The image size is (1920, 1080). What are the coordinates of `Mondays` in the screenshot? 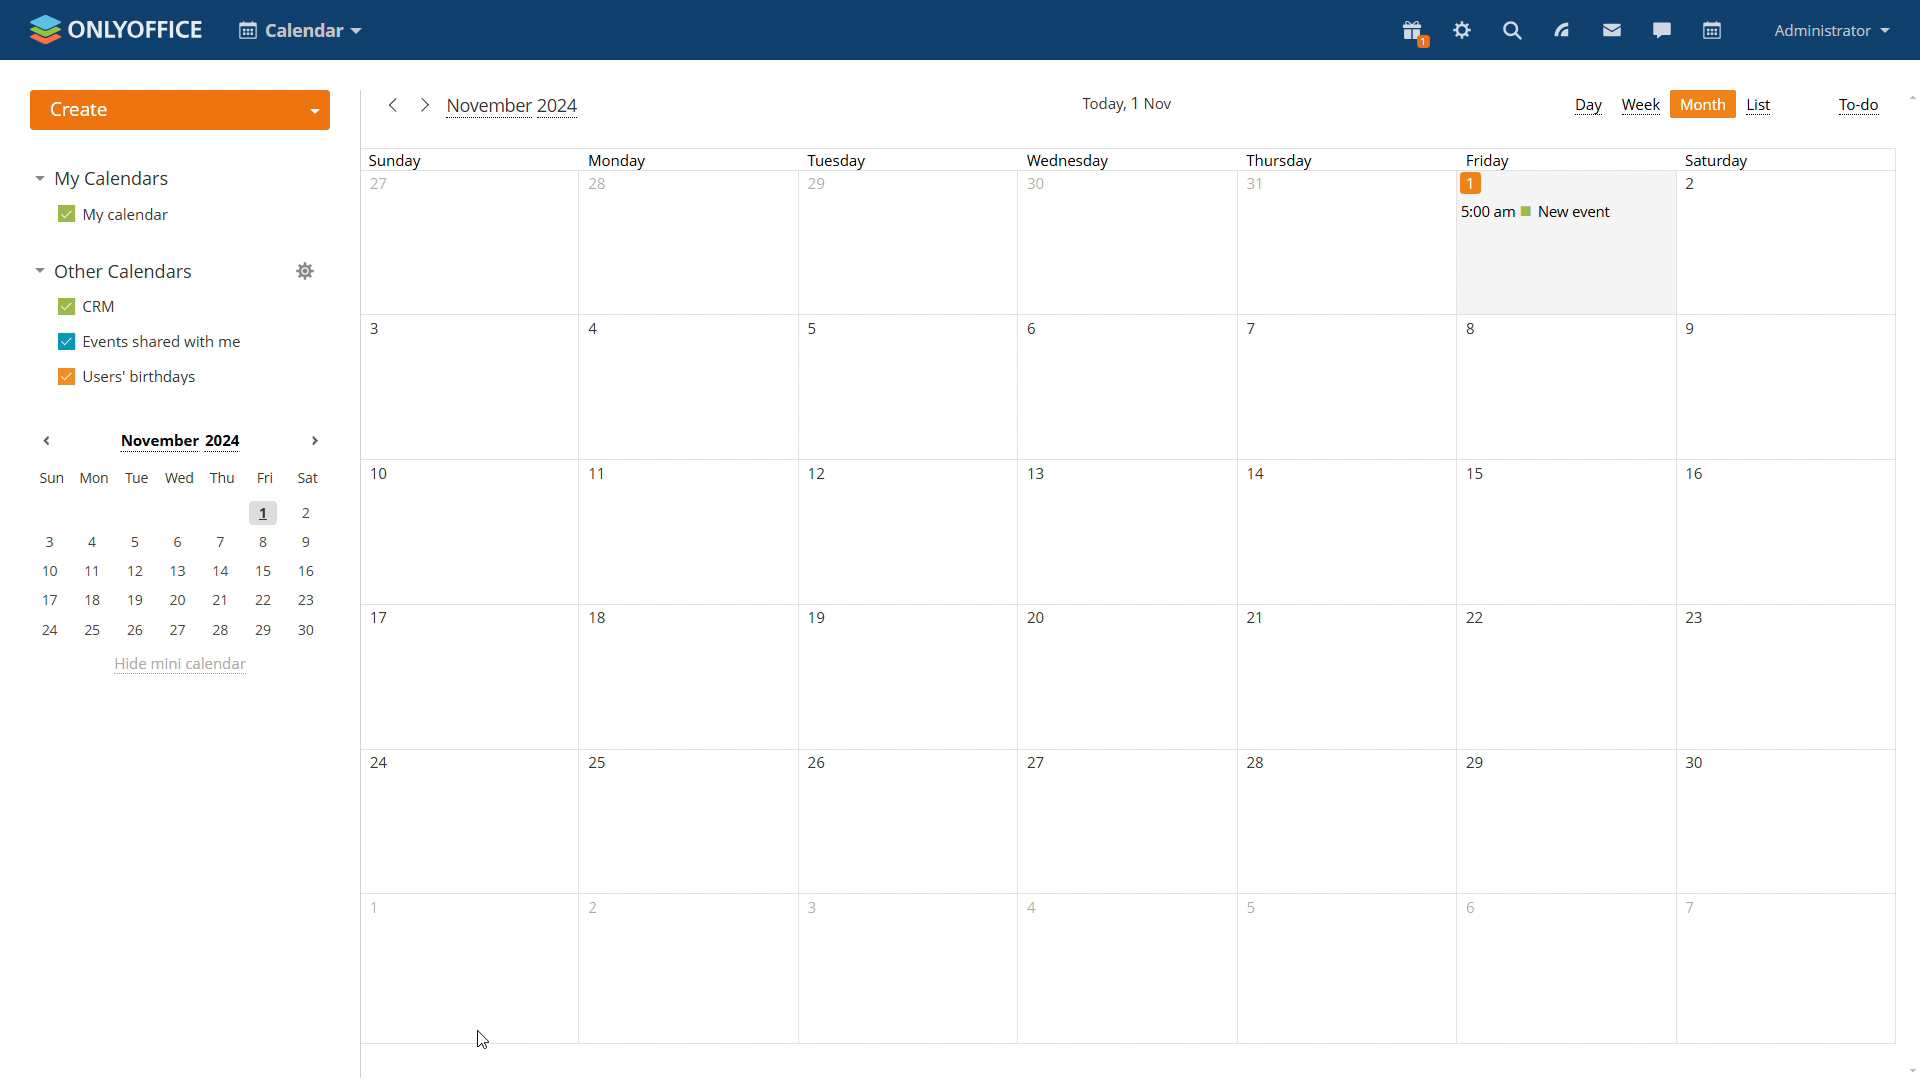 It's located at (689, 598).